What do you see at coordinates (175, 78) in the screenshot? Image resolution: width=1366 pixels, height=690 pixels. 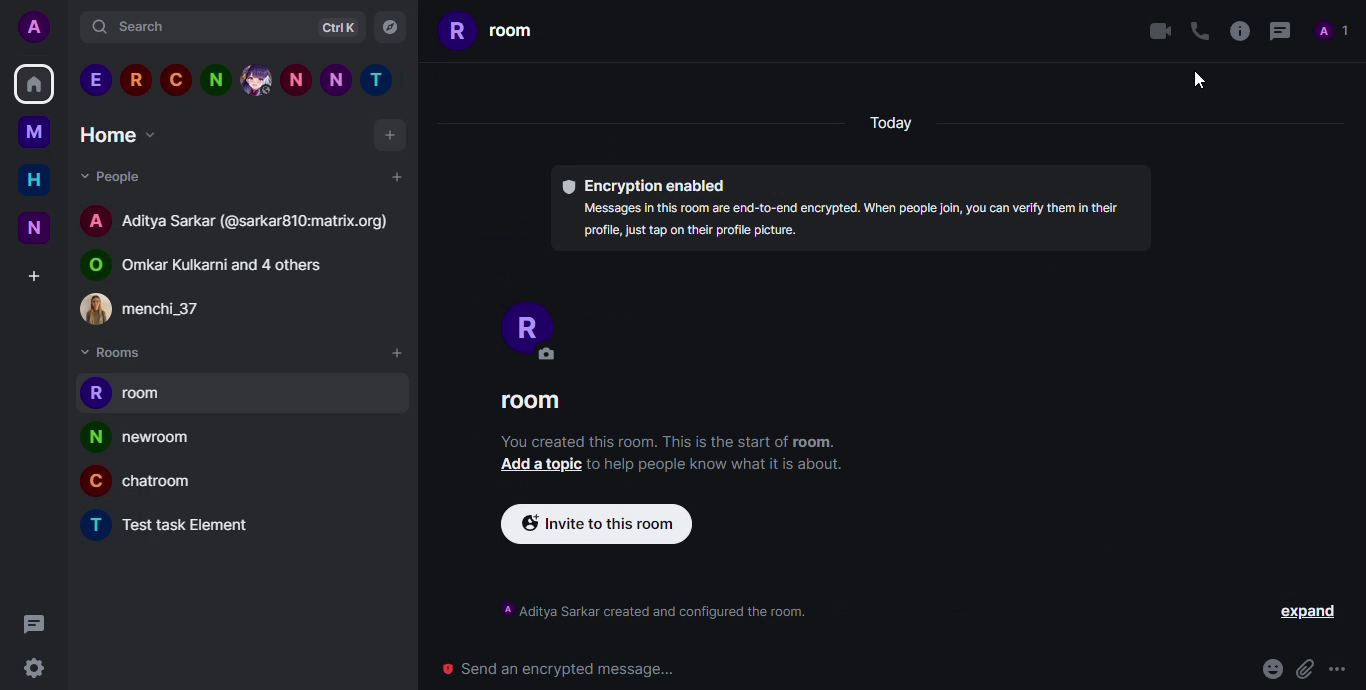 I see `people 3` at bounding box center [175, 78].